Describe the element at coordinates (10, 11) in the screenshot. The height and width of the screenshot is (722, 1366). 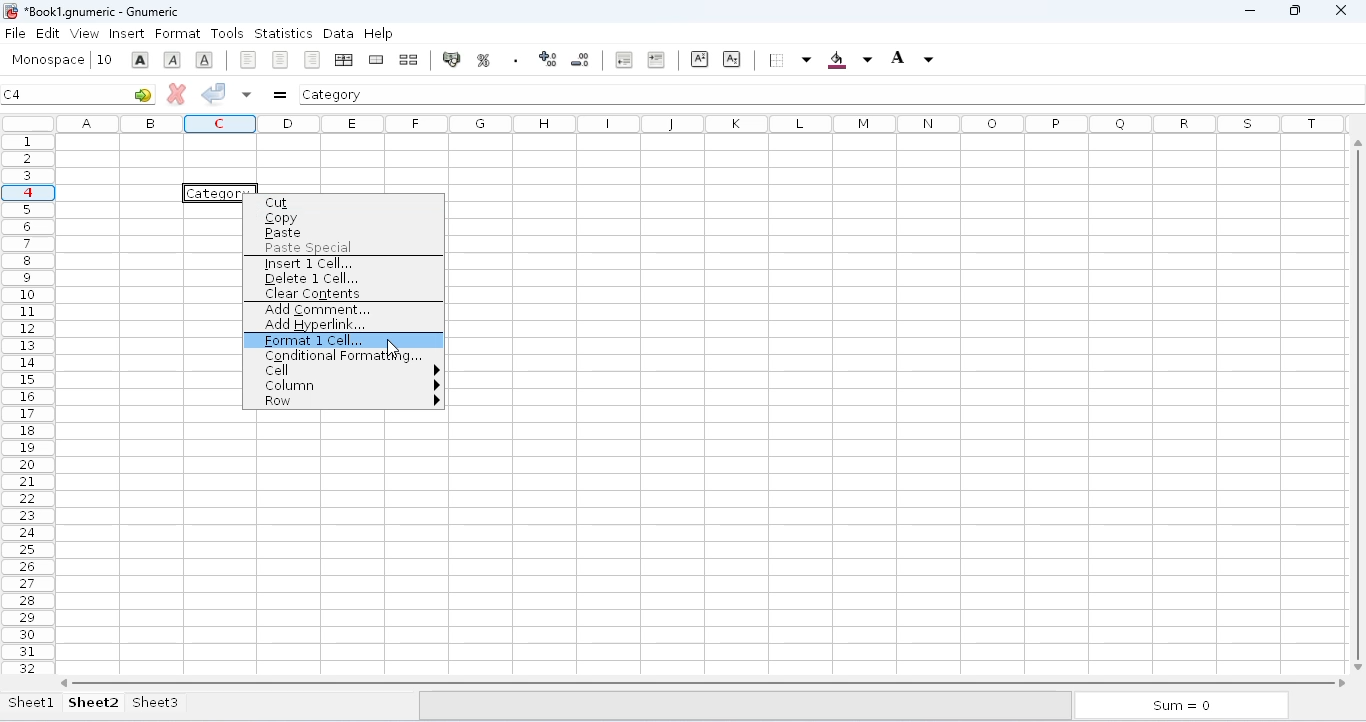
I see `logo` at that location.